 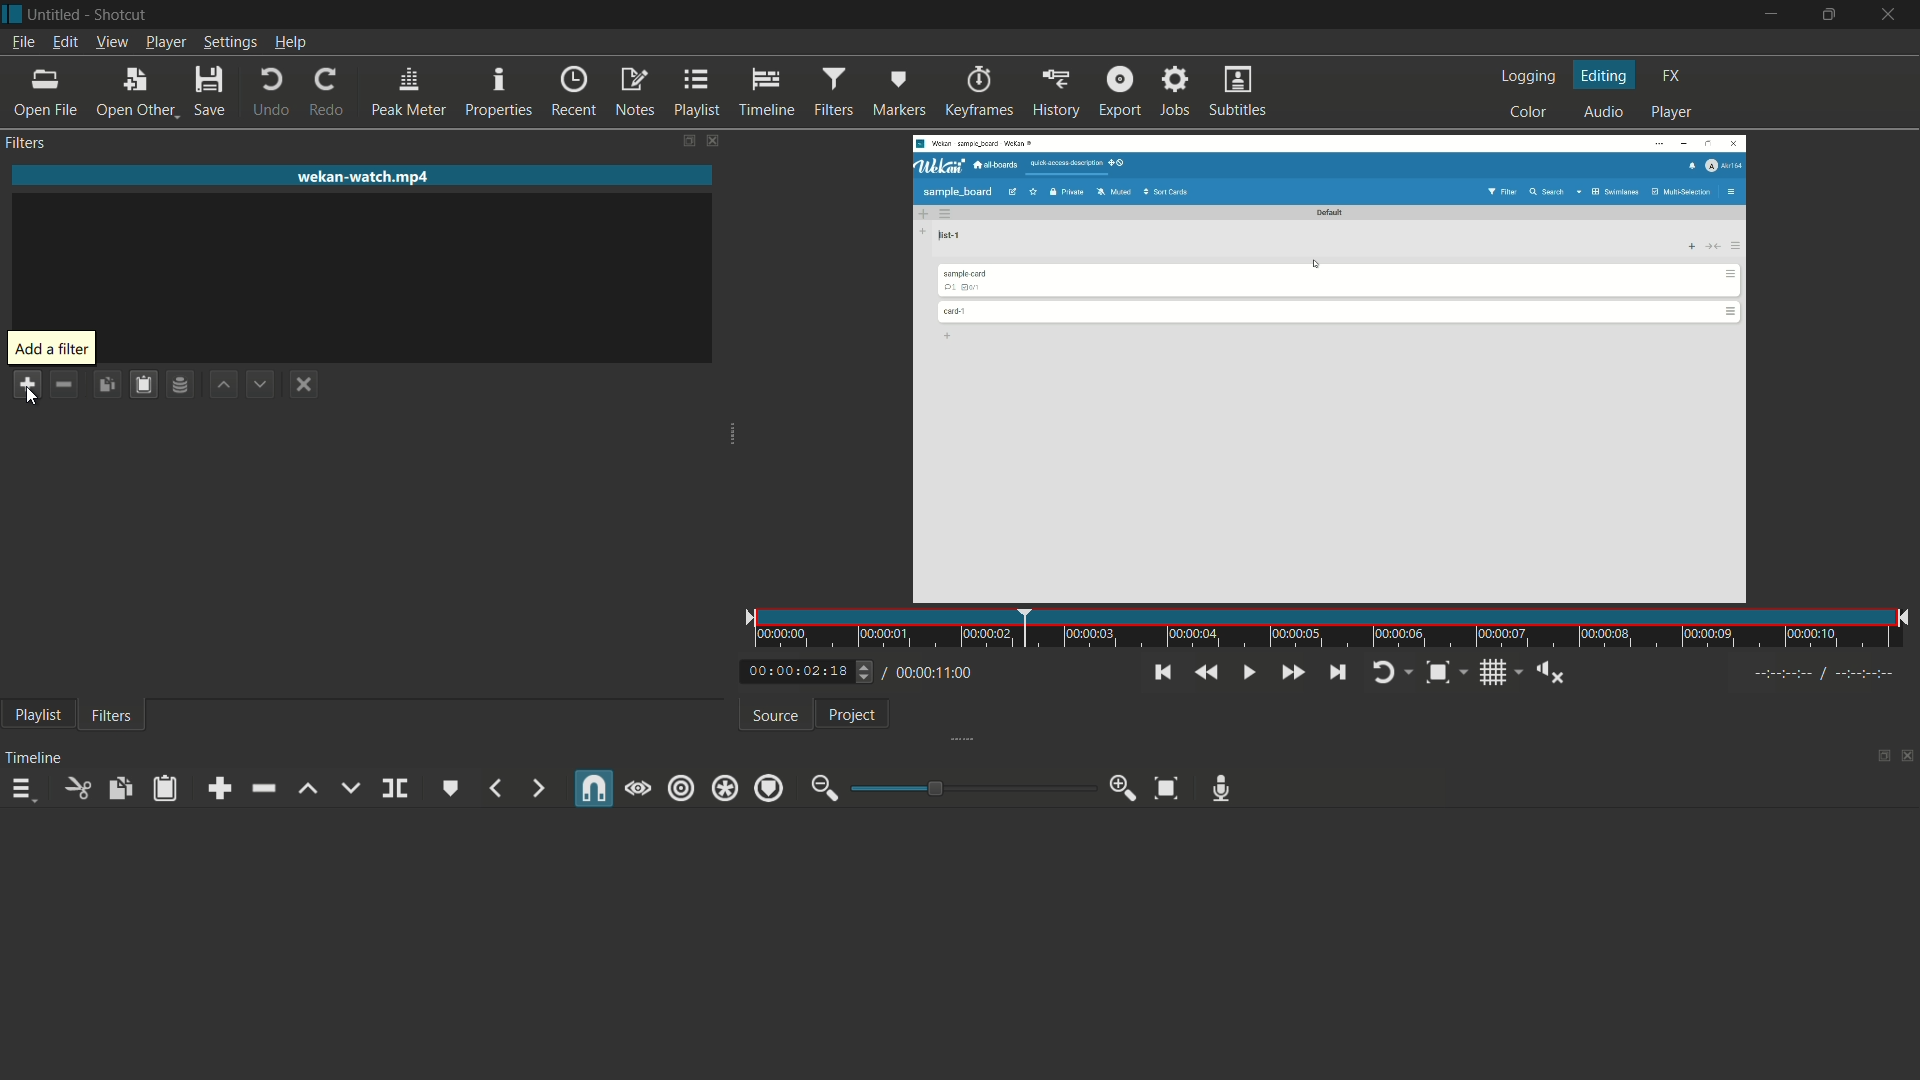 I want to click on undo, so click(x=271, y=93).